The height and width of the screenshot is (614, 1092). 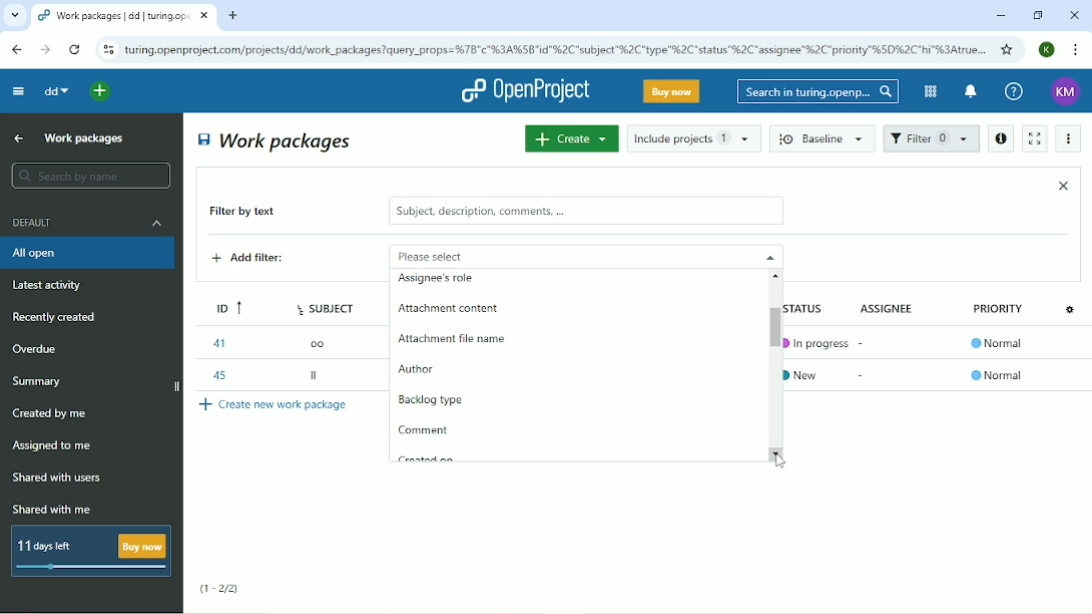 What do you see at coordinates (16, 139) in the screenshot?
I see `Up` at bounding box center [16, 139].